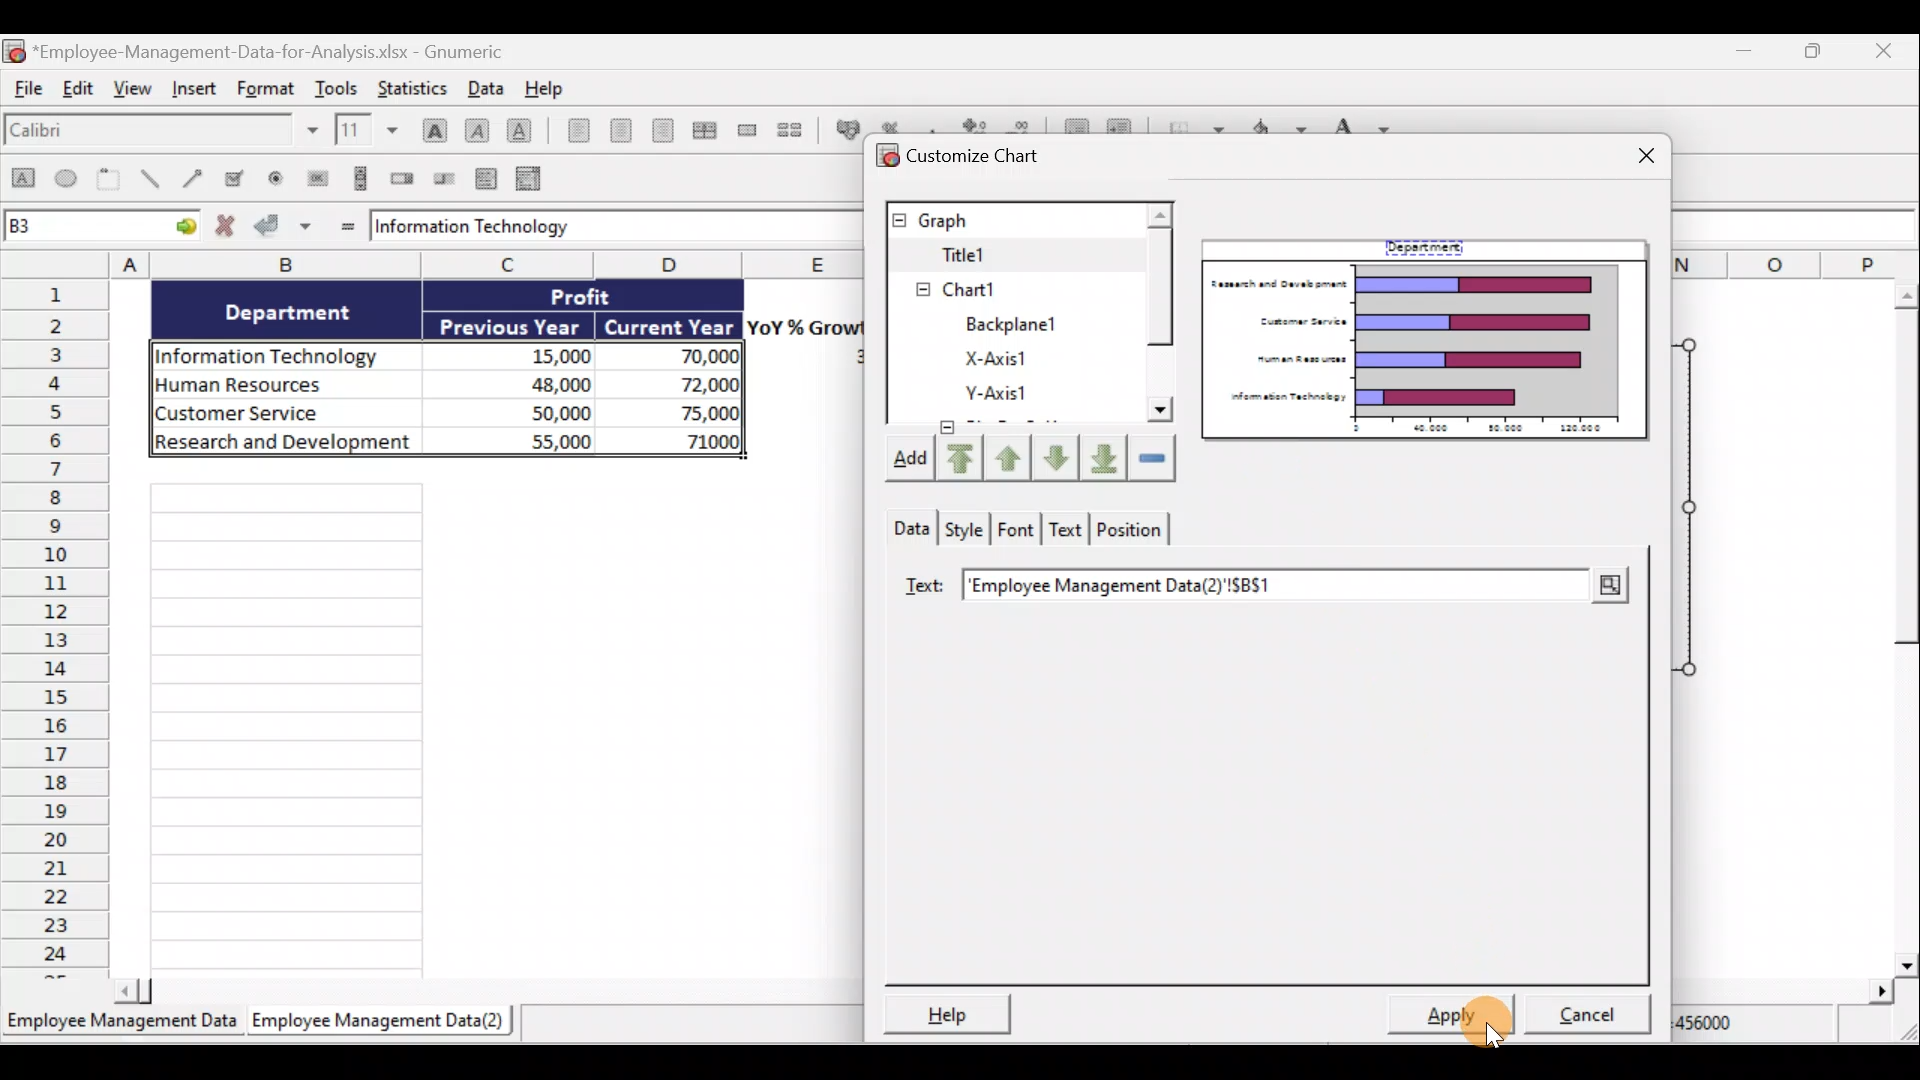 This screenshot has width=1920, height=1080. I want to click on Create an ellipse object, so click(69, 181).